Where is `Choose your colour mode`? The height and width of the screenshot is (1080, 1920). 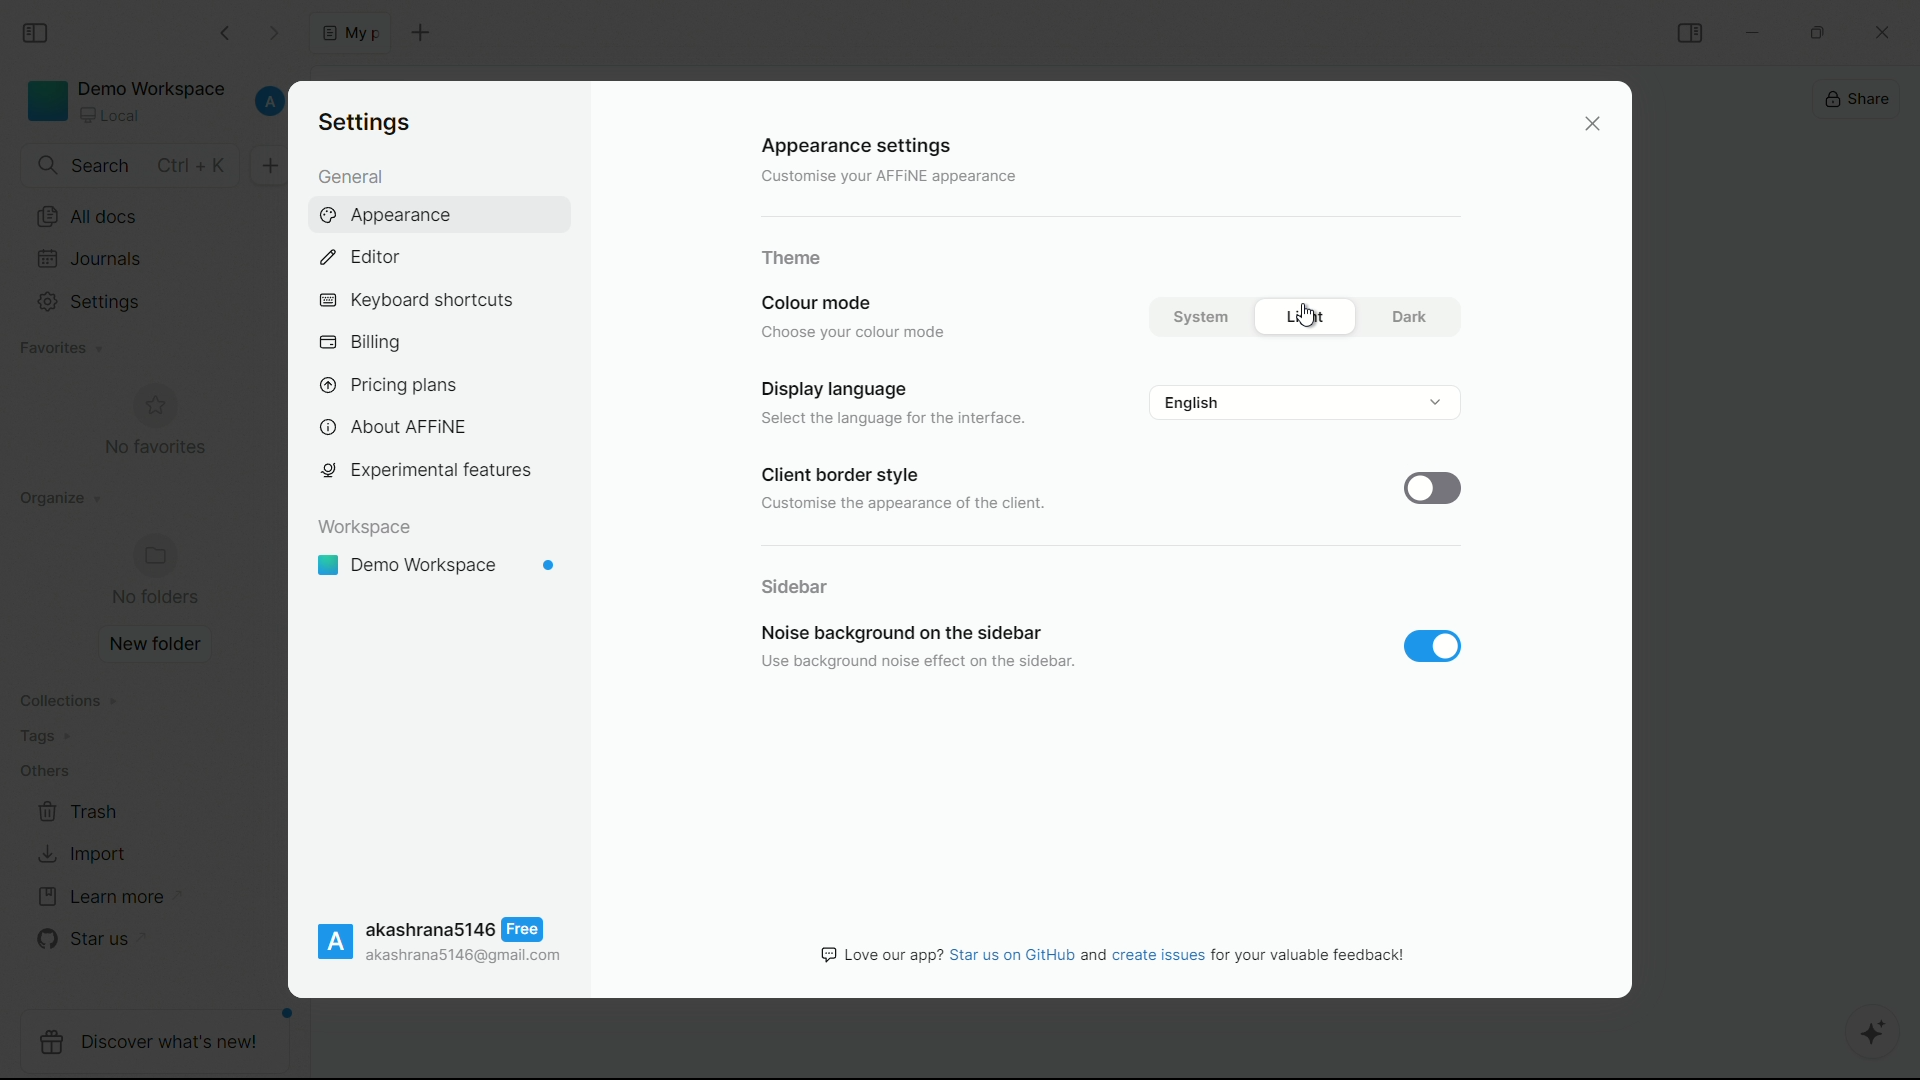
Choose your colour mode is located at coordinates (859, 331).